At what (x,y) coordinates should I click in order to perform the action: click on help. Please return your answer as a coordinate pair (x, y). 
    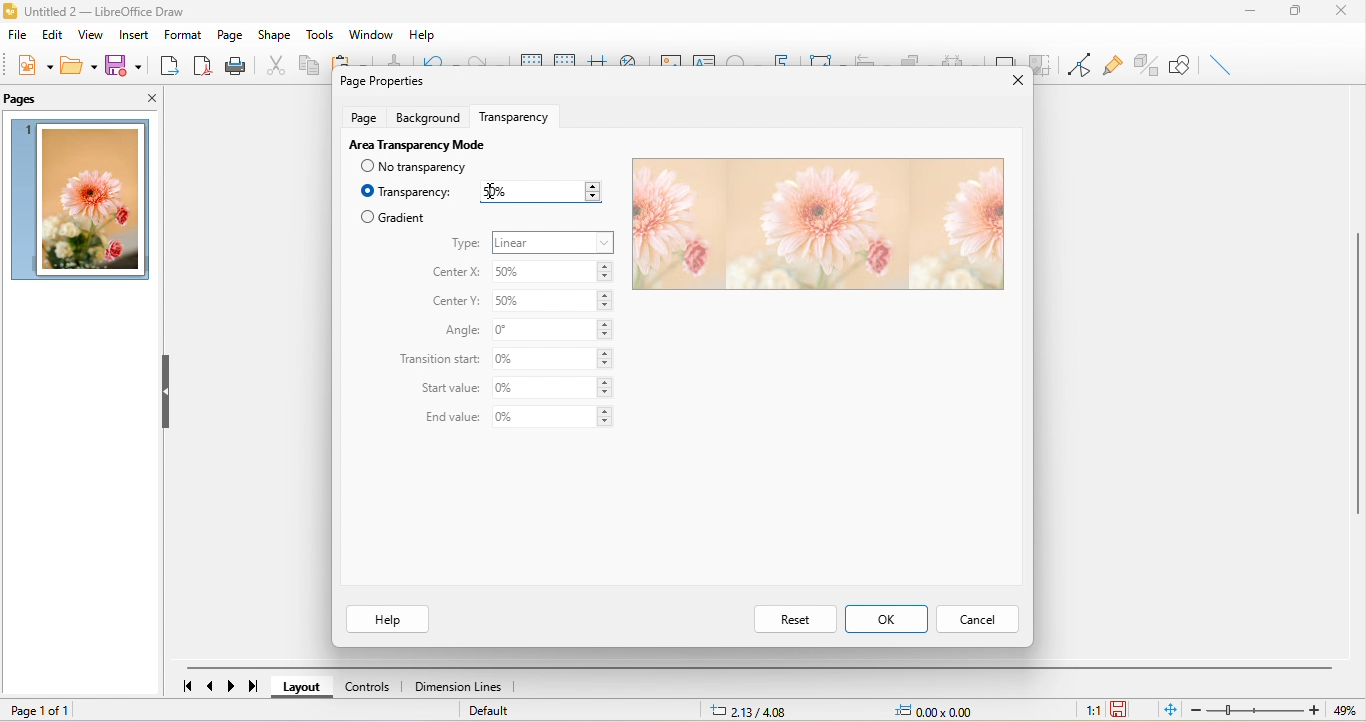
    Looking at the image, I should click on (386, 619).